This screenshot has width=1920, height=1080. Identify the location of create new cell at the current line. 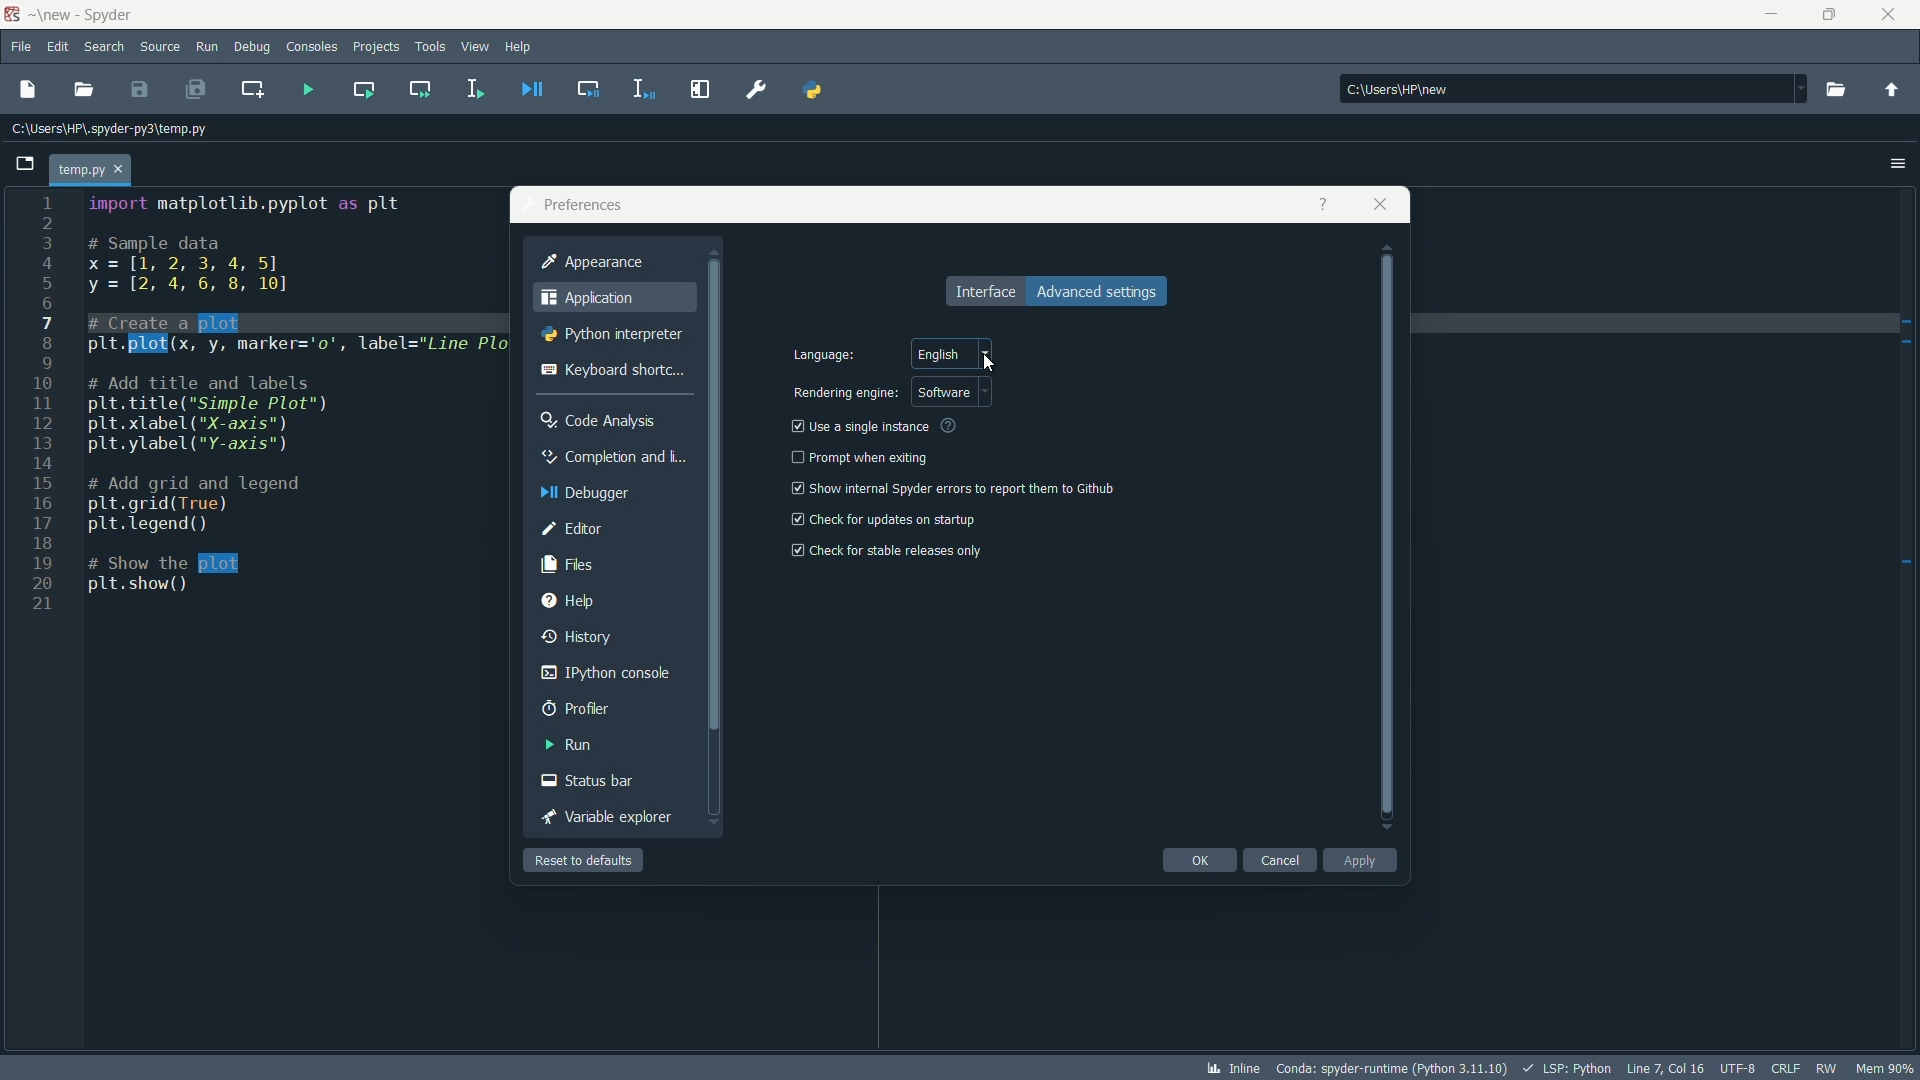
(251, 88).